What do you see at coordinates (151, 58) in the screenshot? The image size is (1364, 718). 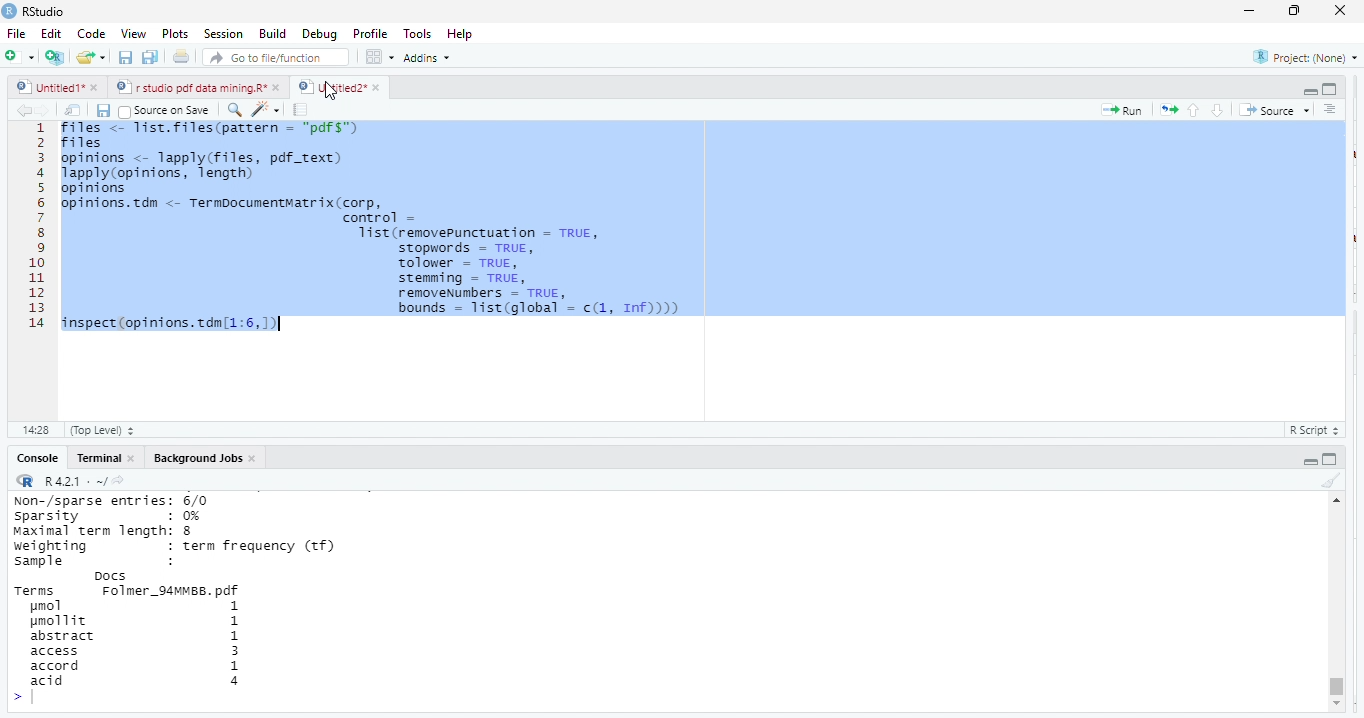 I see `save all open documents` at bounding box center [151, 58].